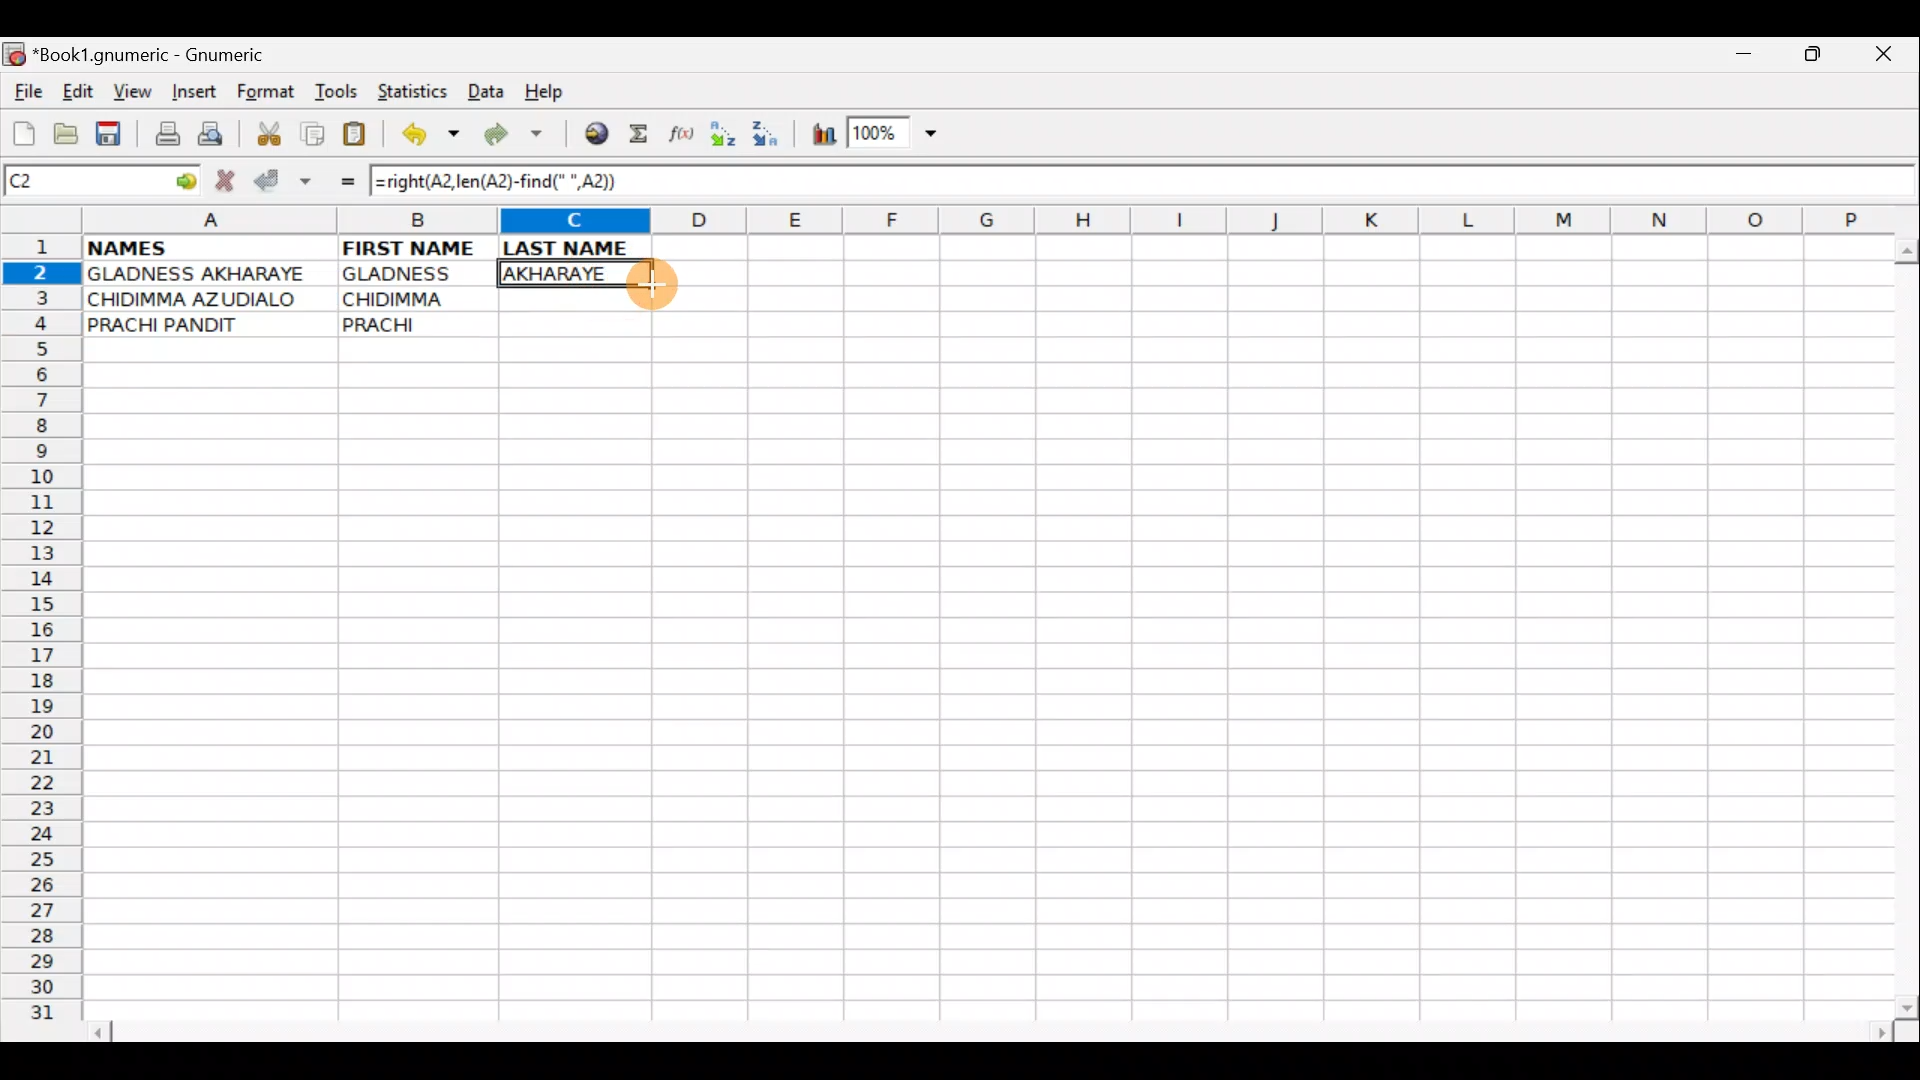  Describe the element at coordinates (433, 137) in the screenshot. I see `Undo last action` at that location.